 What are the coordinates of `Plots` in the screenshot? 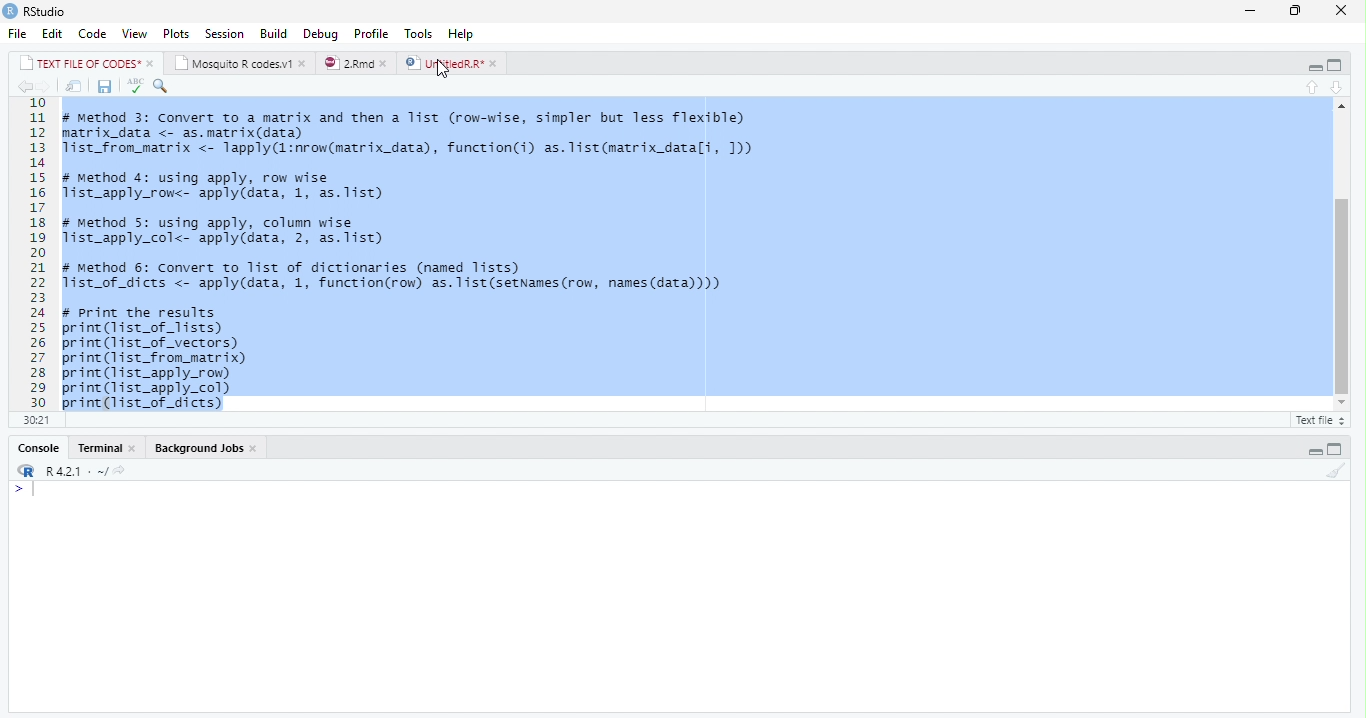 It's located at (176, 32).